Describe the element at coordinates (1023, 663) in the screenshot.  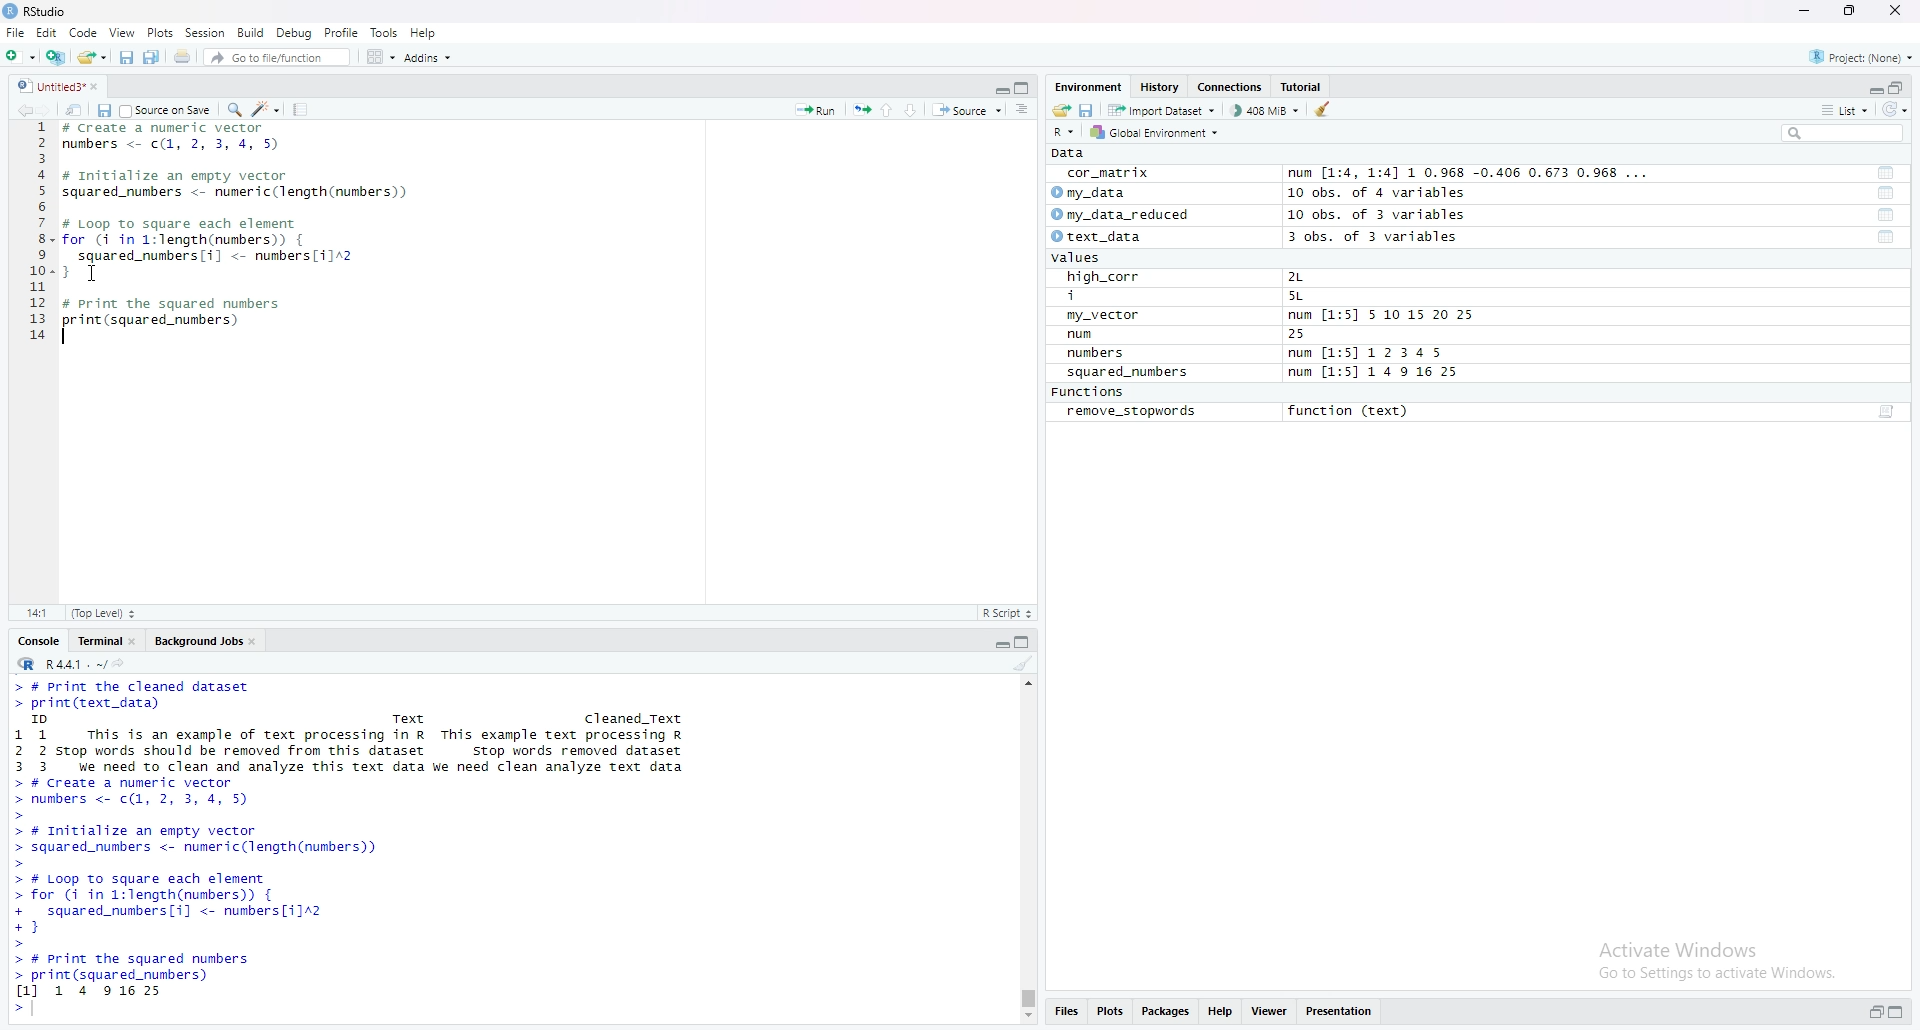
I see `clear console` at that location.